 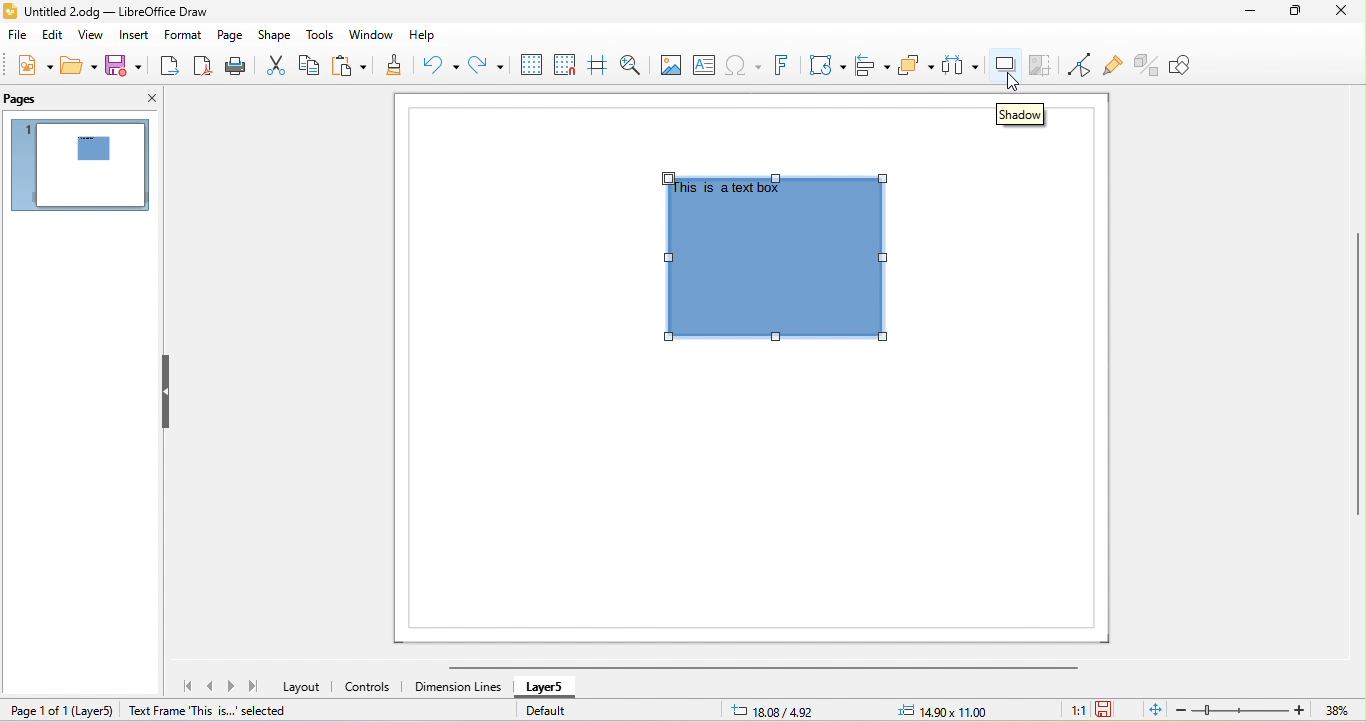 What do you see at coordinates (59, 710) in the screenshot?
I see `page 1 of 1` at bounding box center [59, 710].